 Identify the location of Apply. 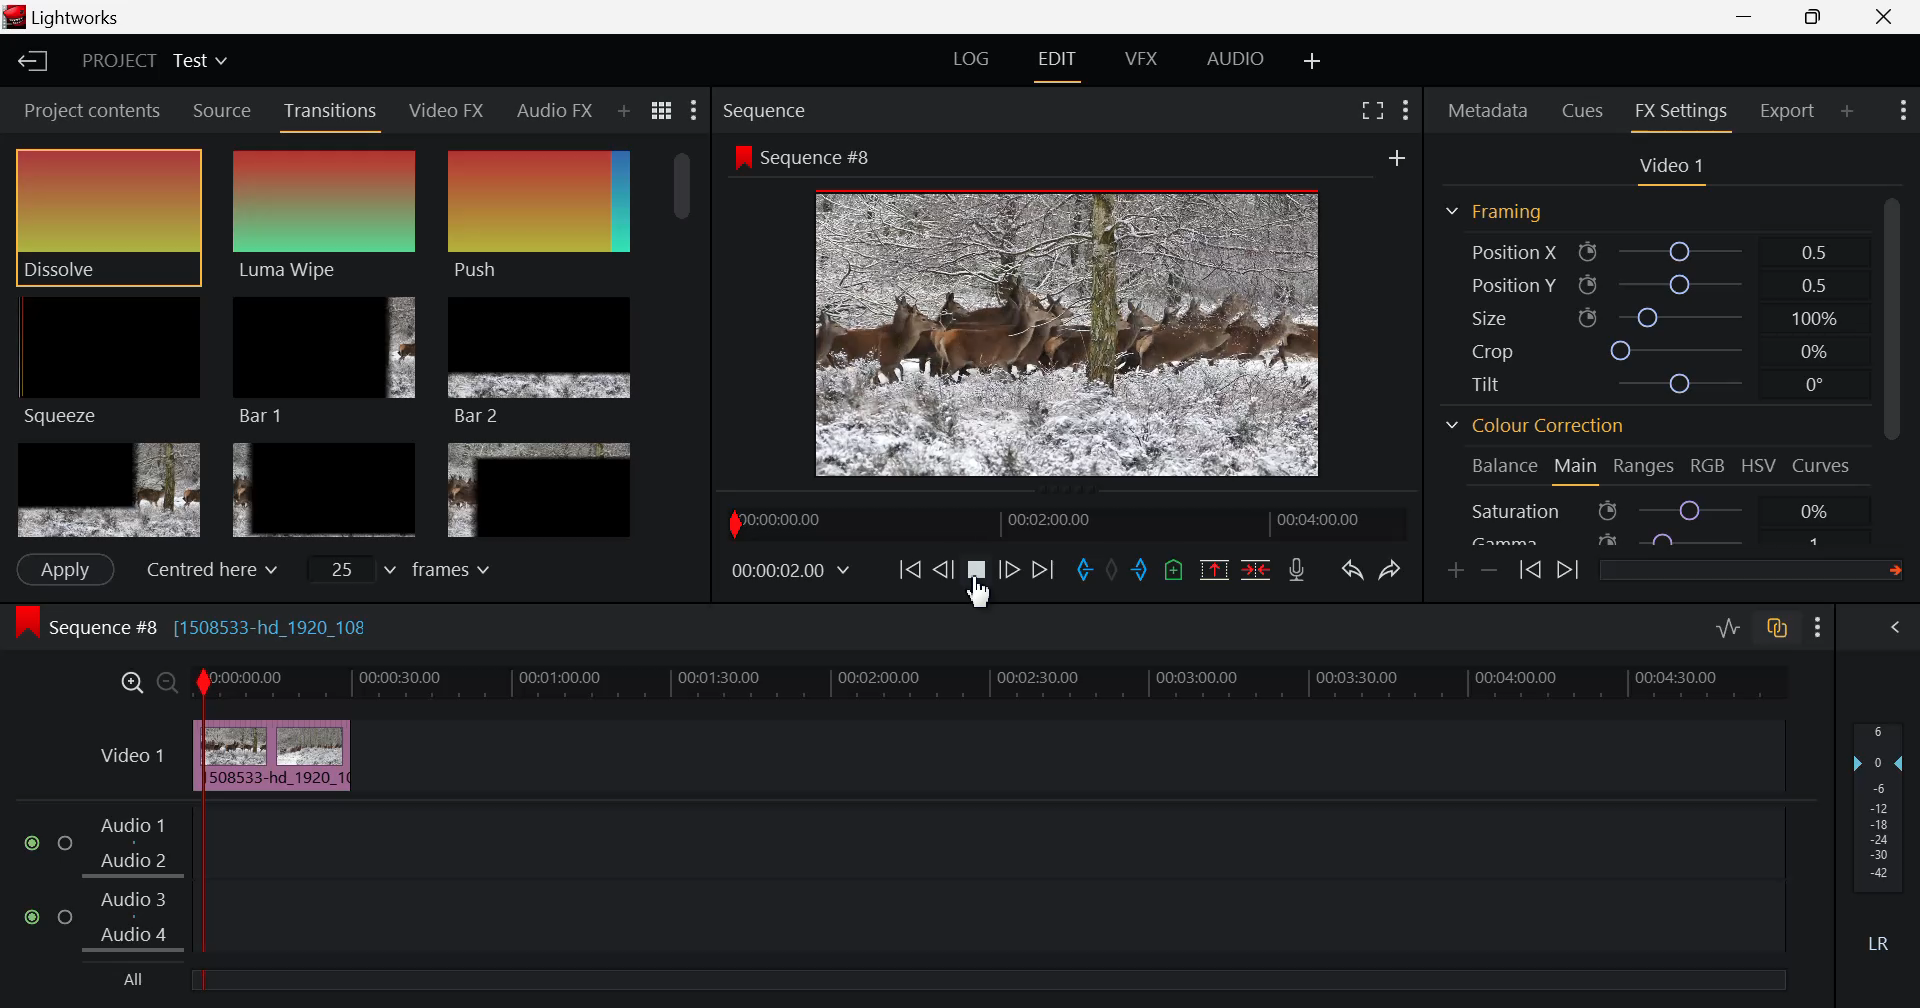
(64, 569).